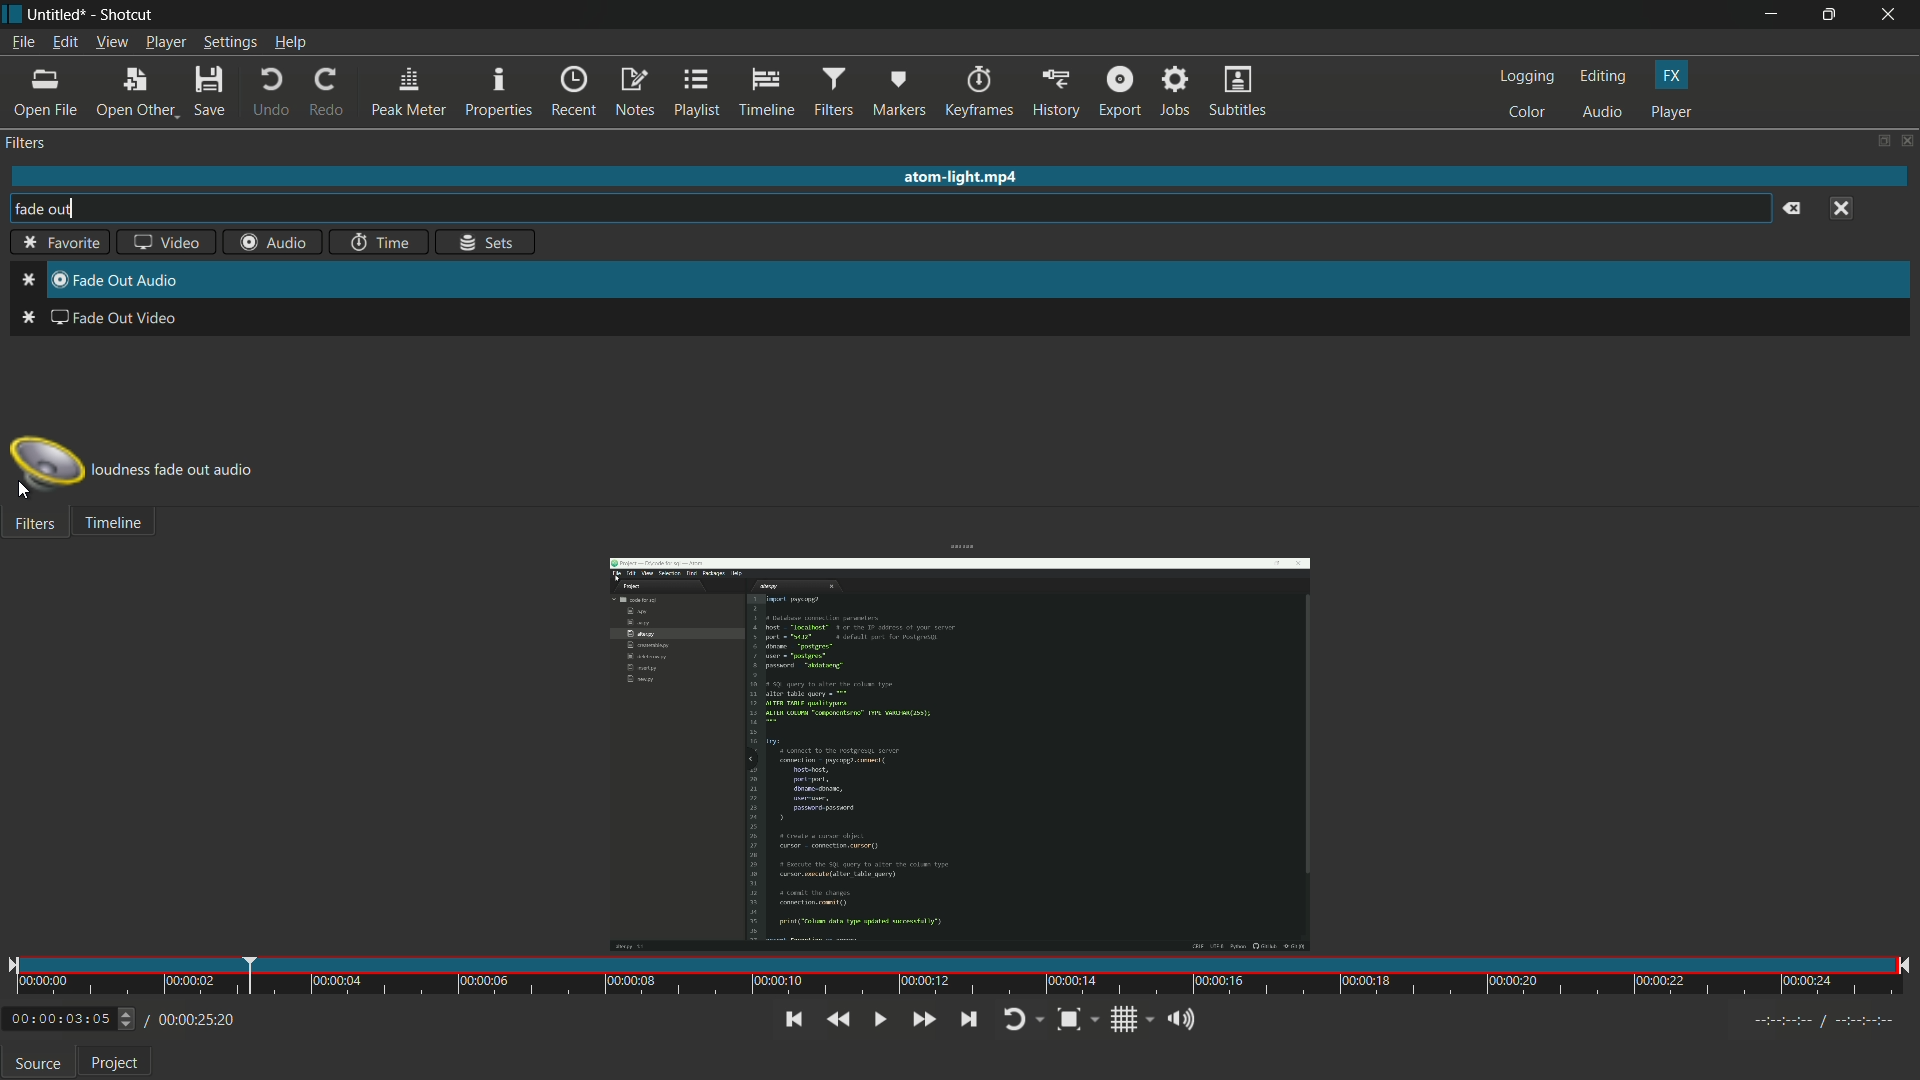  I want to click on edit menu, so click(63, 43).